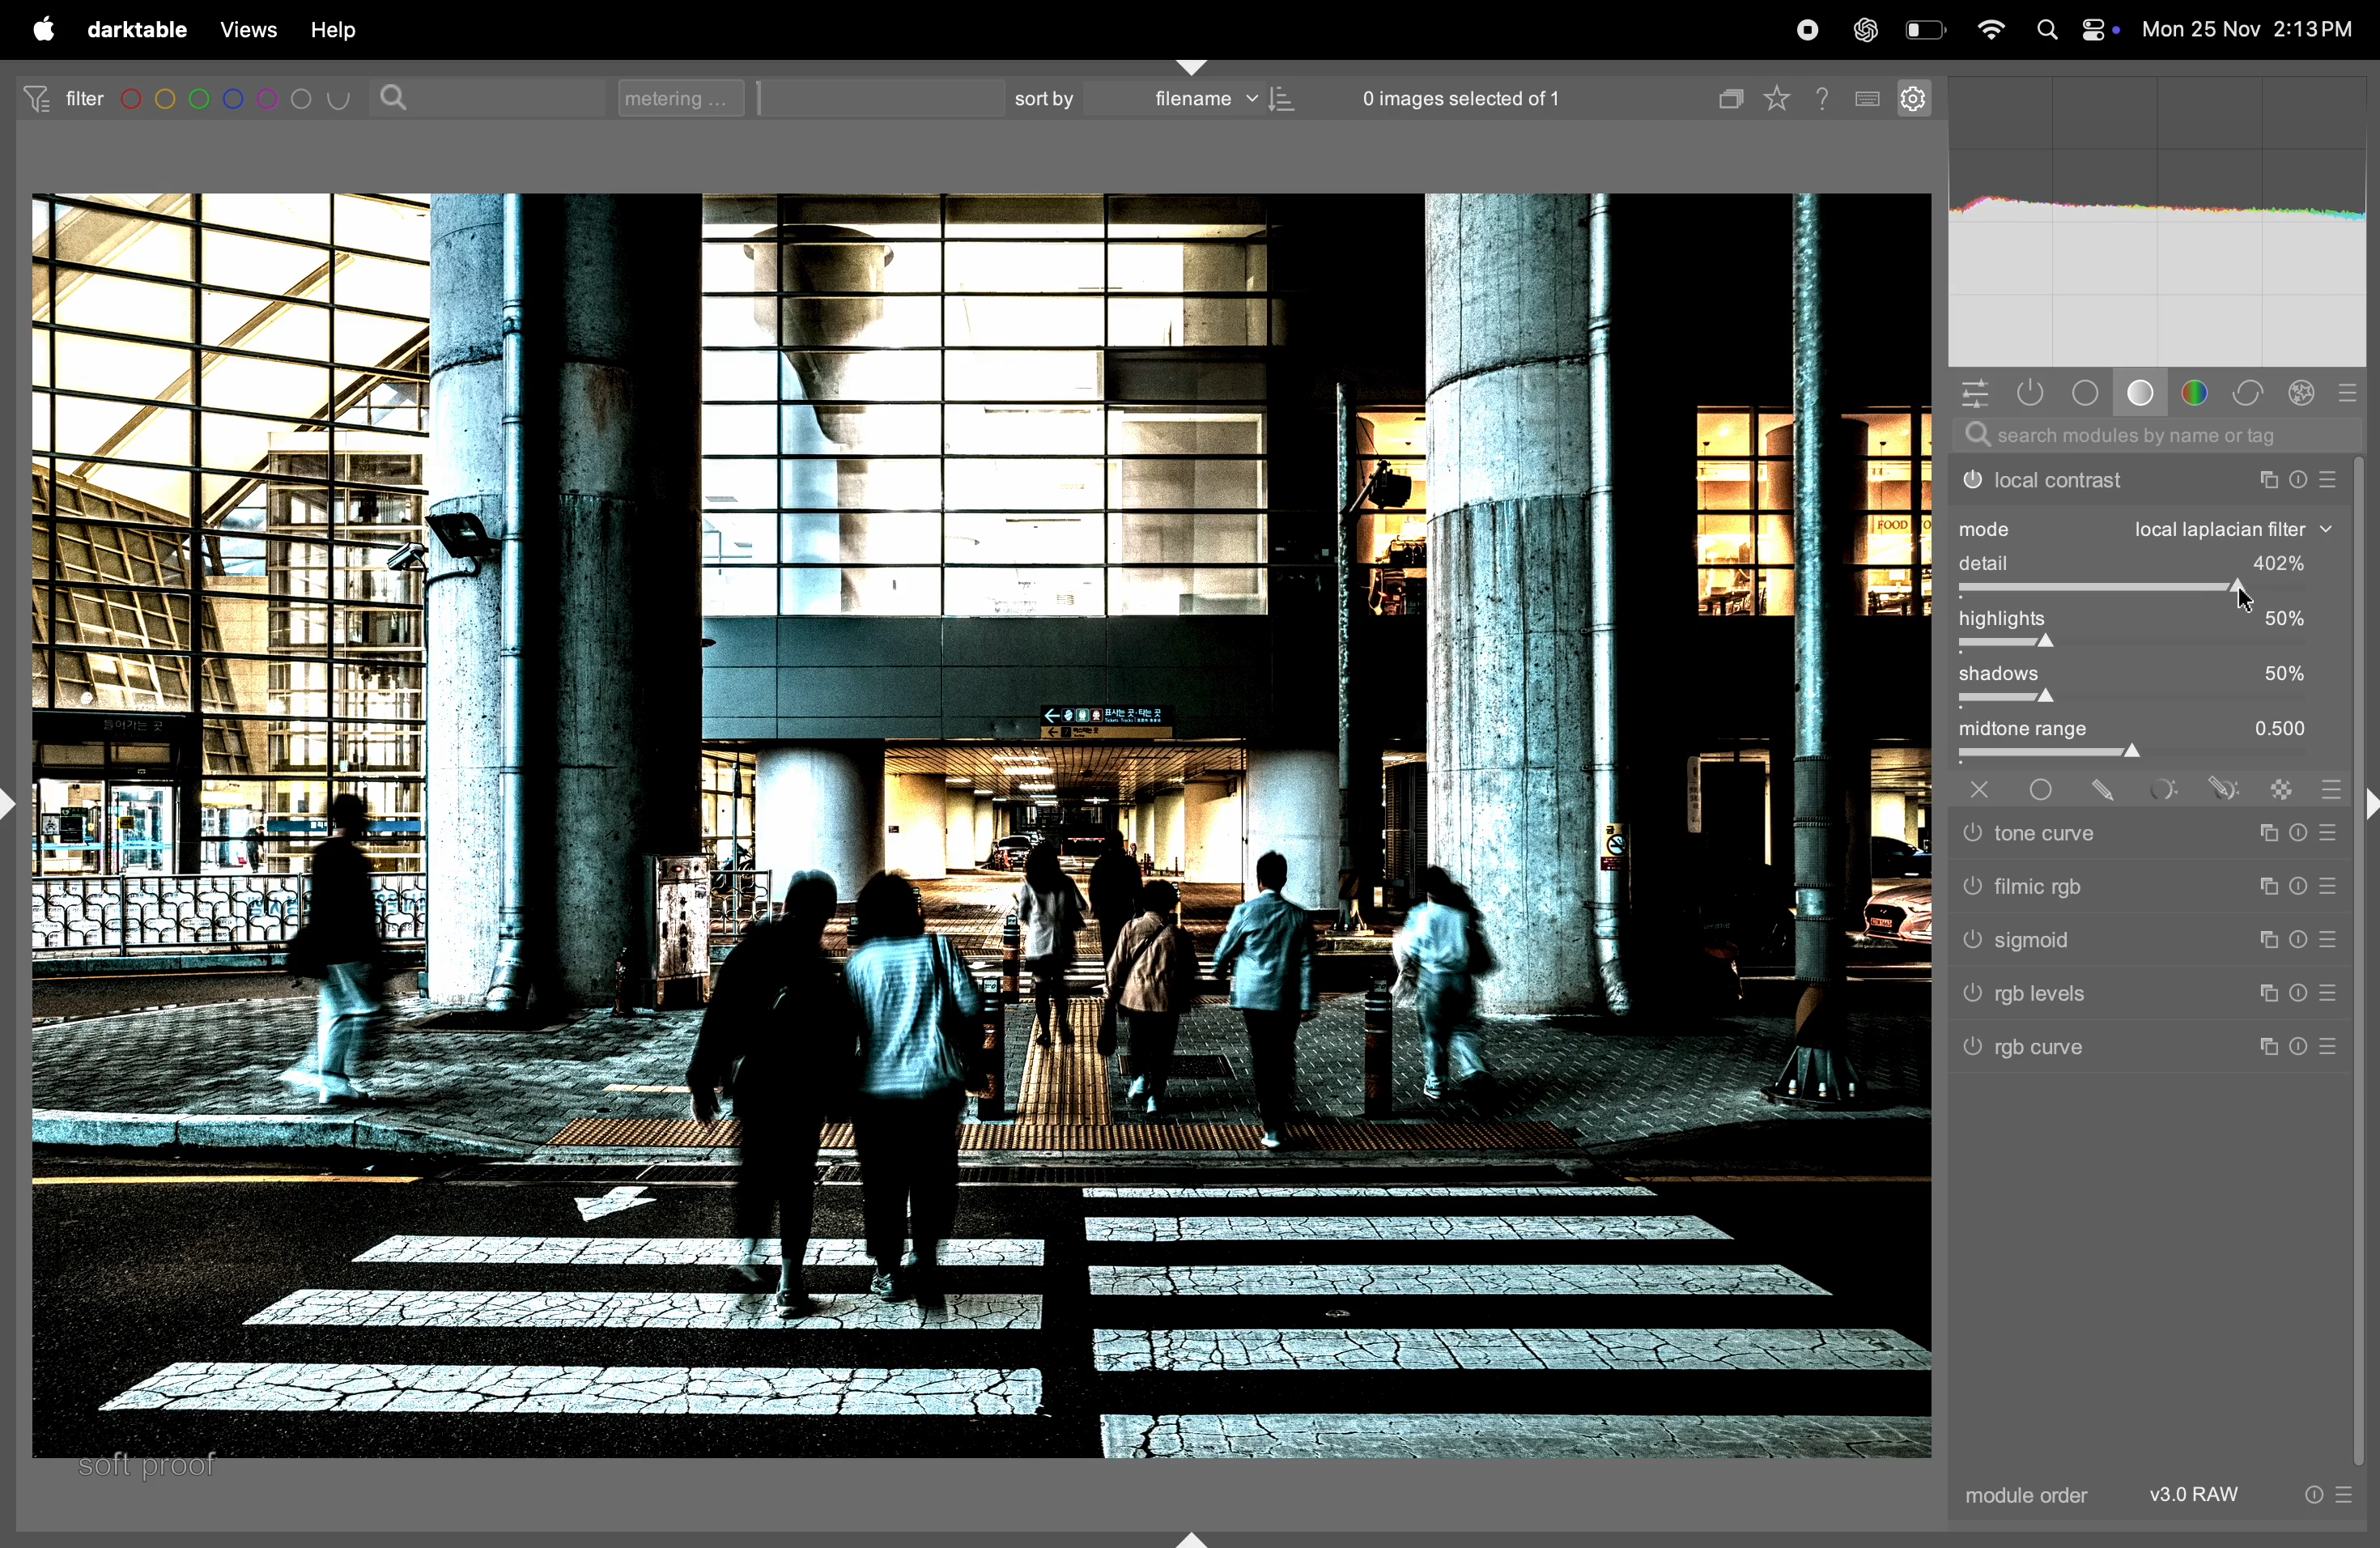 The height and width of the screenshot is (1548, 2380). What do you see at coordinates (1826, 96) in the screenshot?
I see `help` at bounding box center [1826, 96].